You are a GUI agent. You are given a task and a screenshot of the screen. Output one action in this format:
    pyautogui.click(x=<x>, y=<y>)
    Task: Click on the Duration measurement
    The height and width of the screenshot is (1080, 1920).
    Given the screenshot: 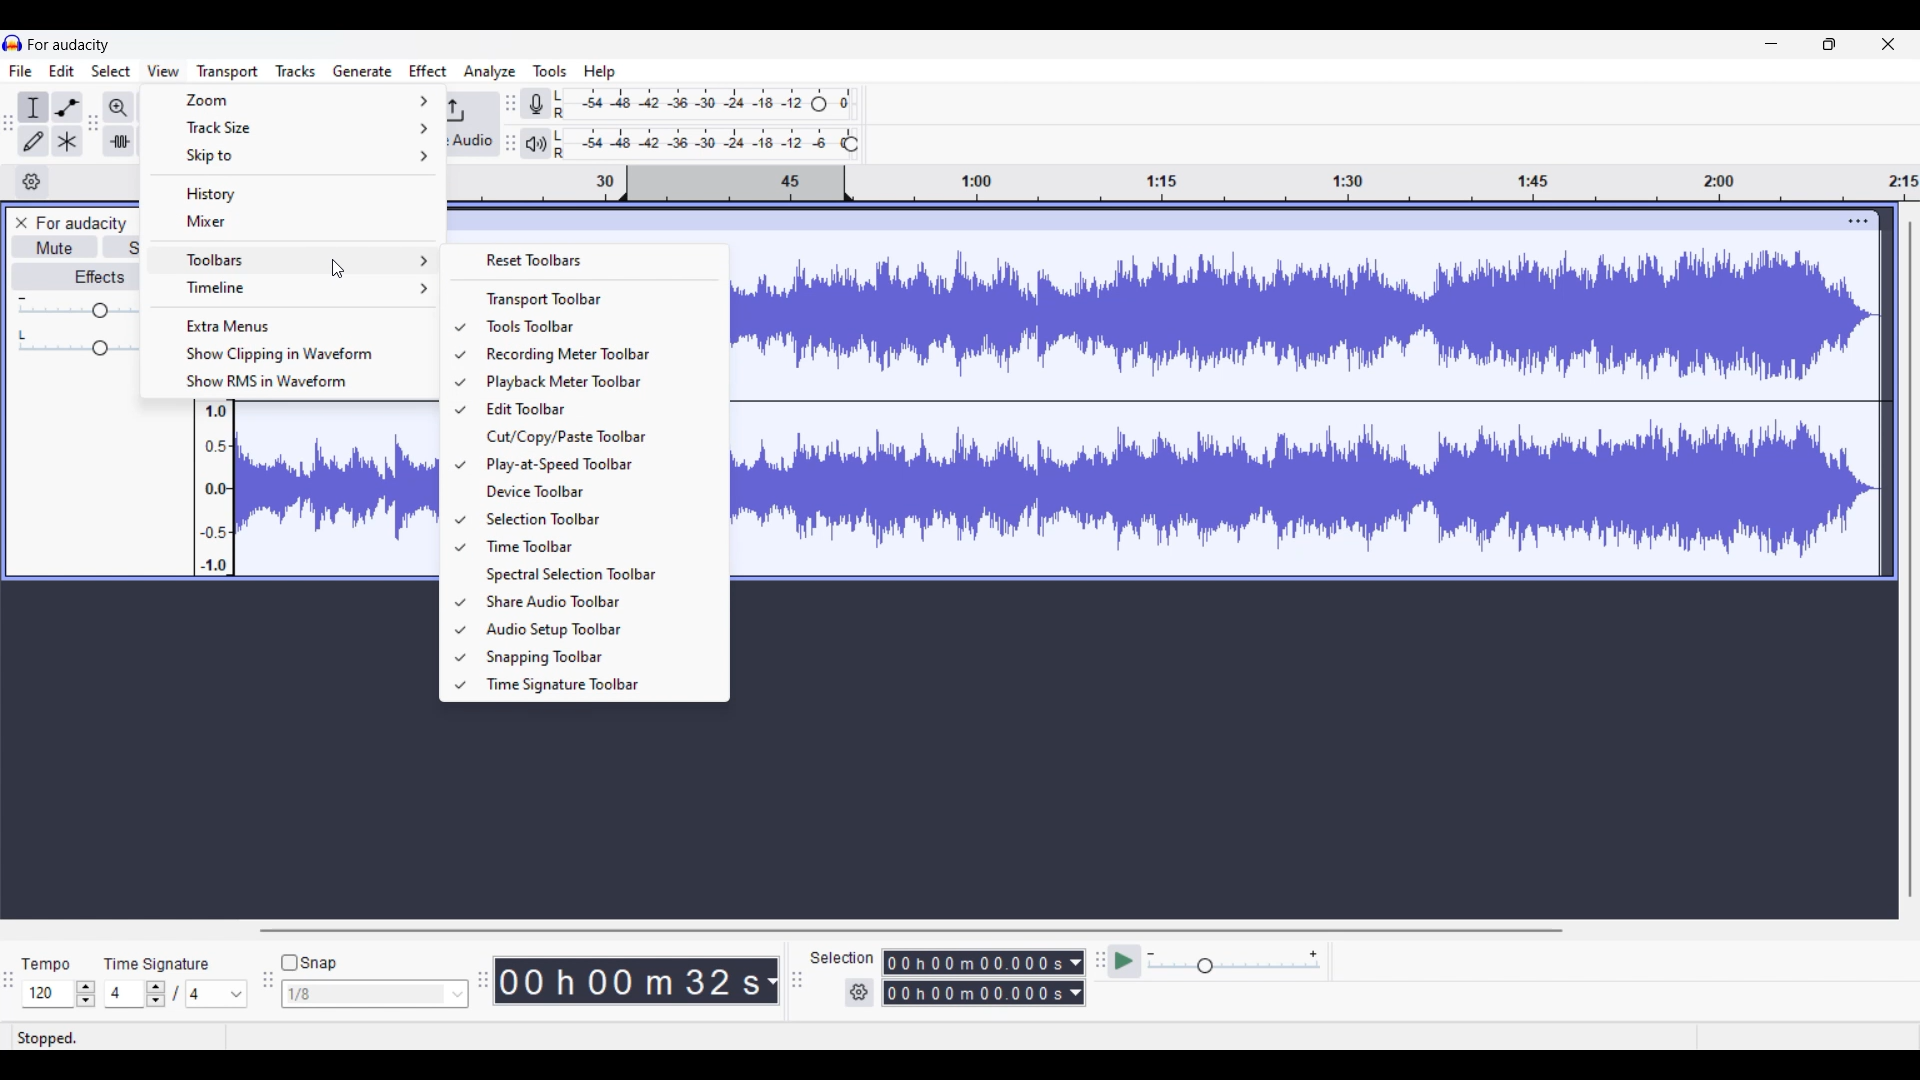 What is the action you would take?
    pyautogui.click(x=772, y=980)
    